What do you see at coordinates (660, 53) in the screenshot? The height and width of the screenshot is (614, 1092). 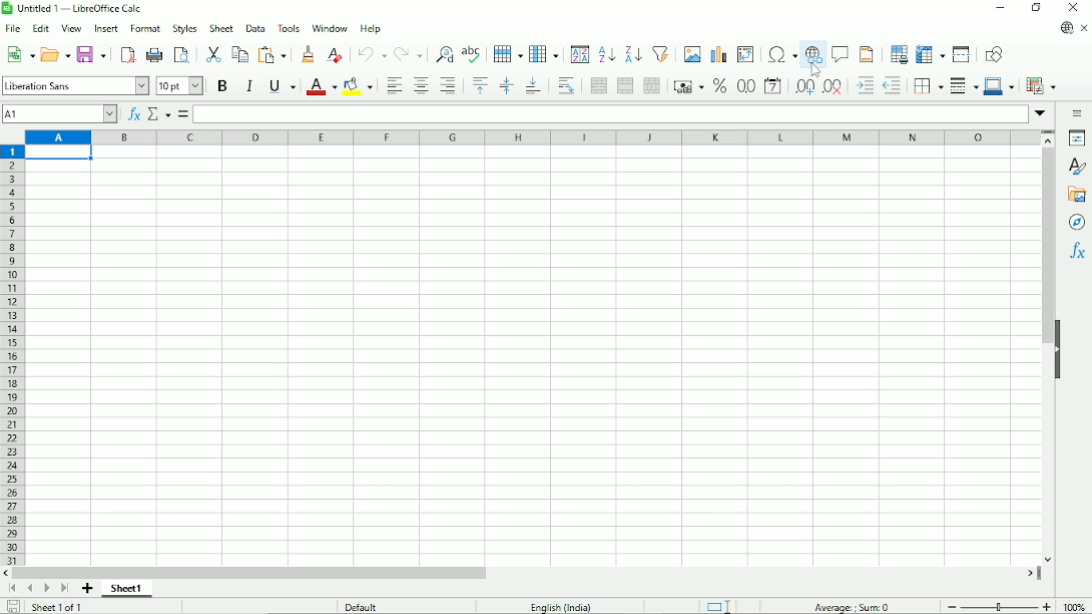 I see `Autofilter` at bounding box center [660, 53].